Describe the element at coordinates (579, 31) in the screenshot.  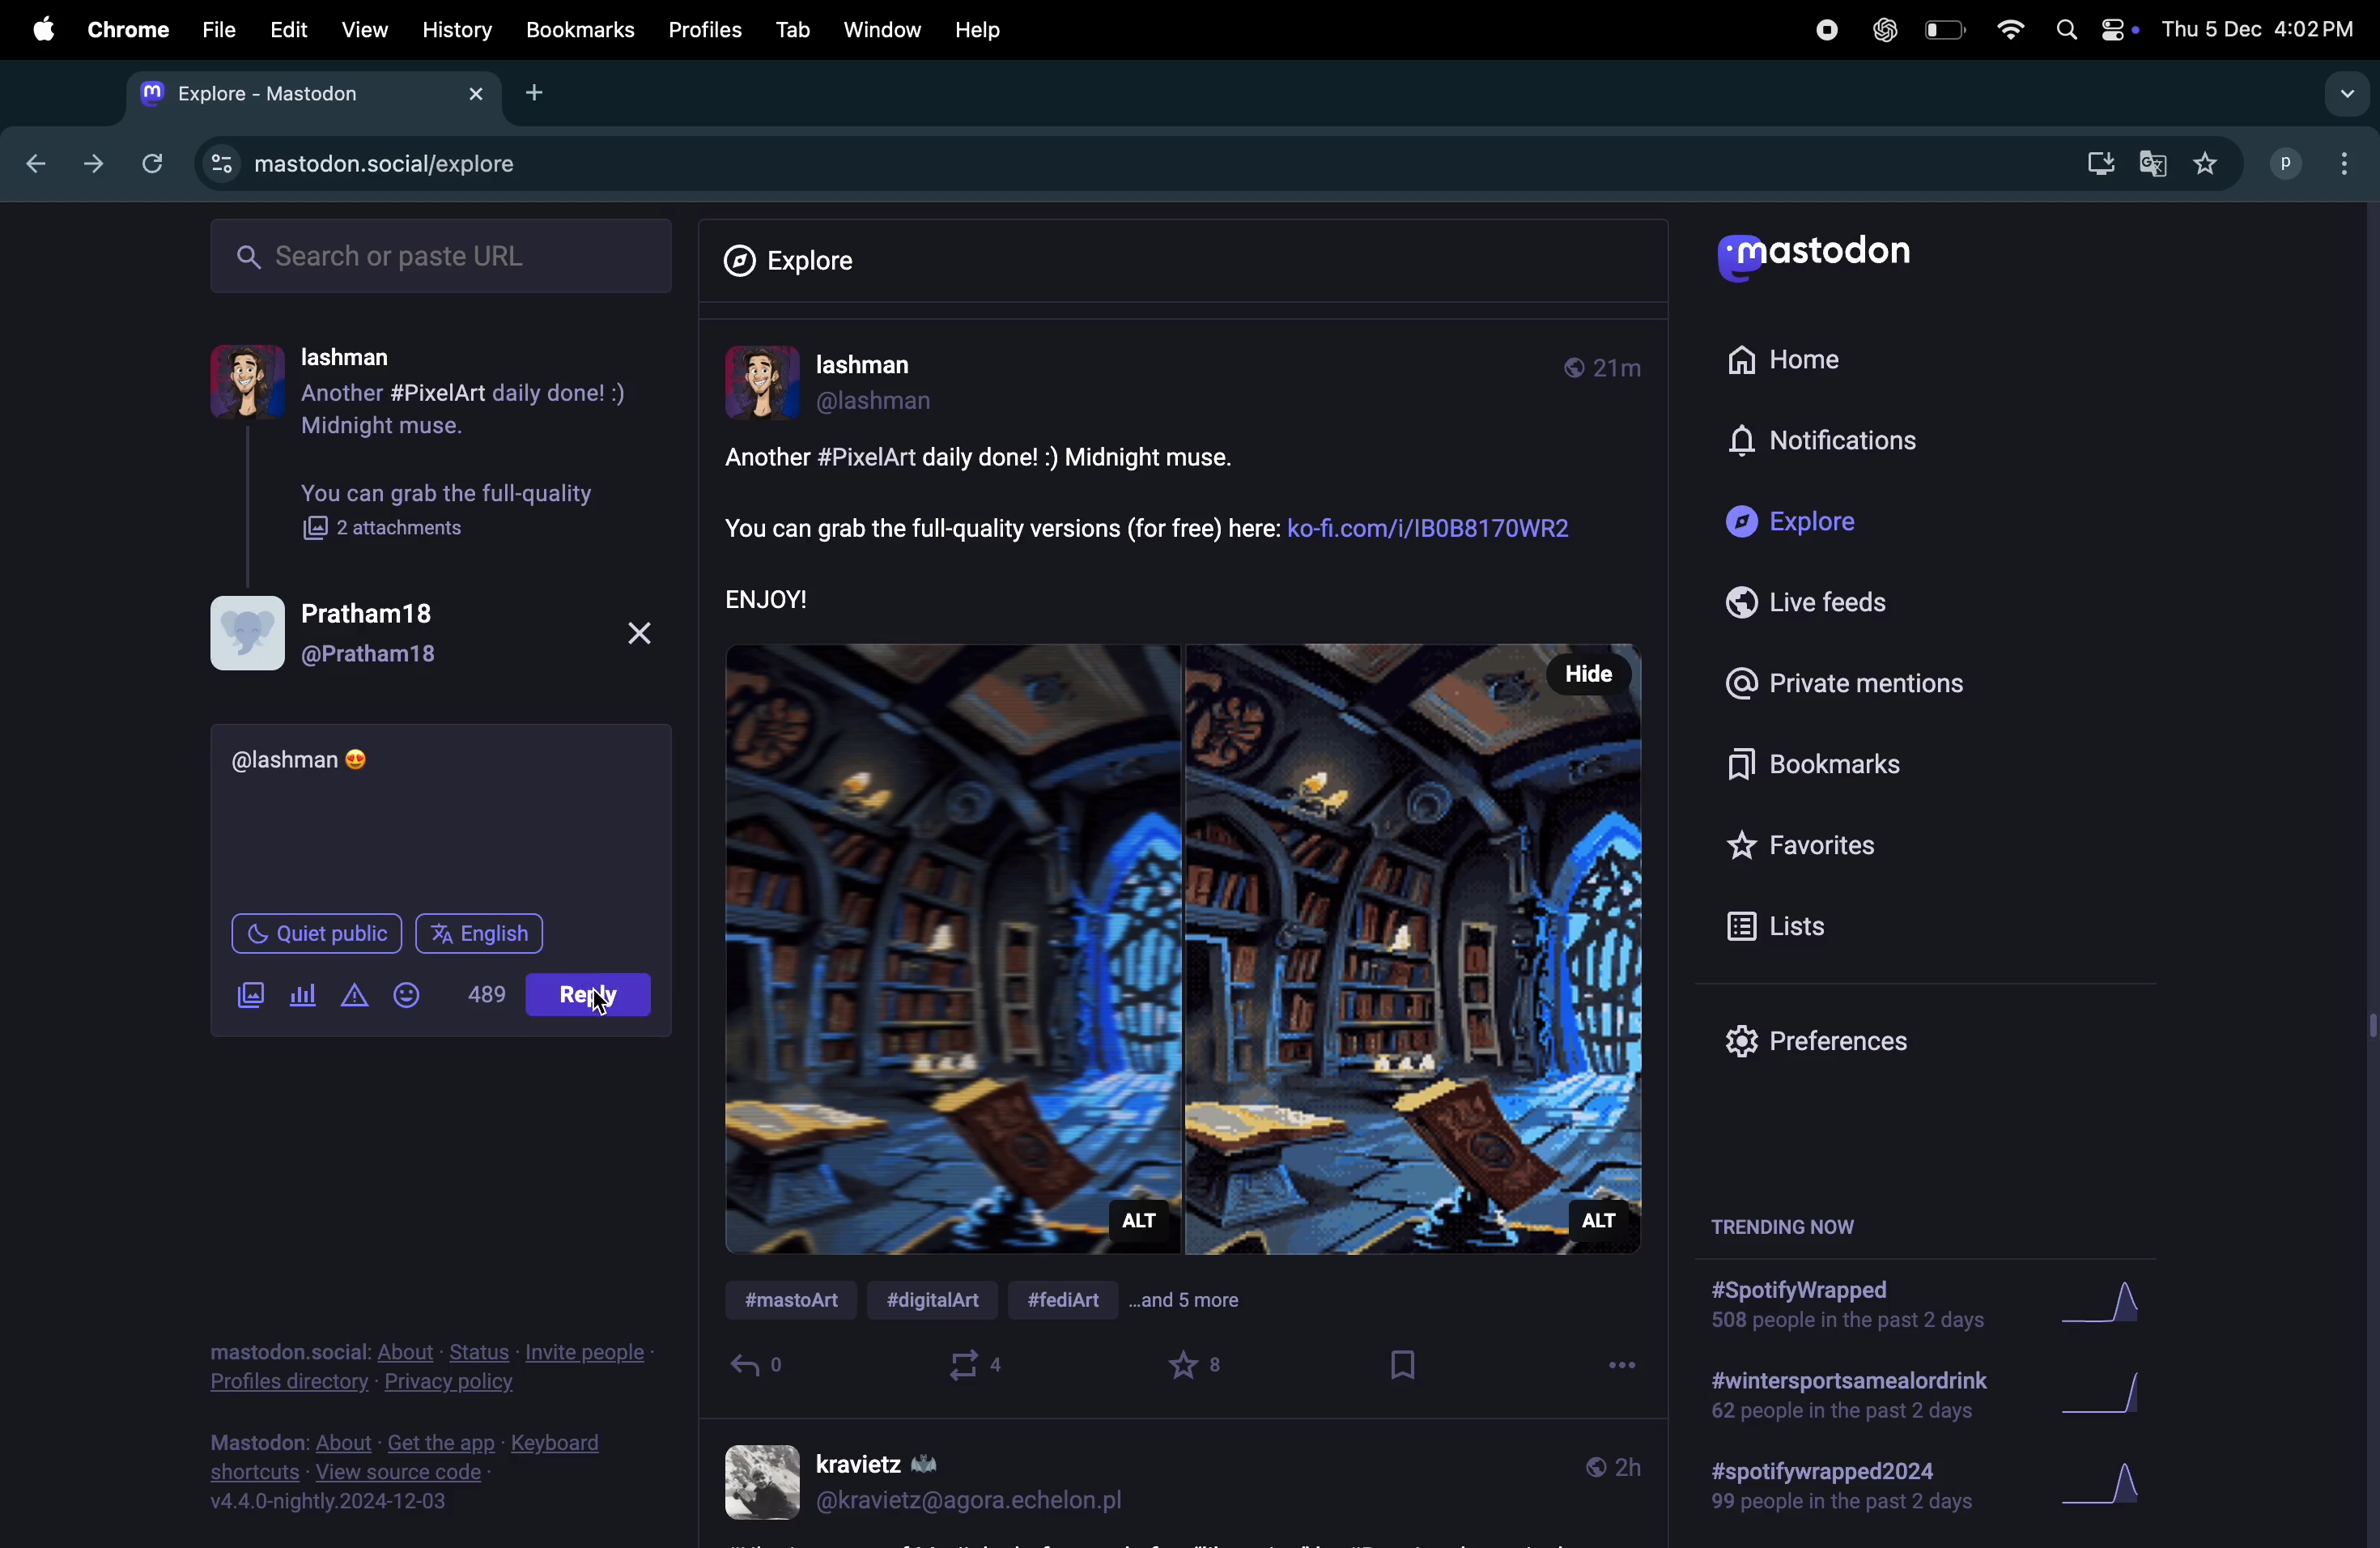
I see `bookmarks` at that location.